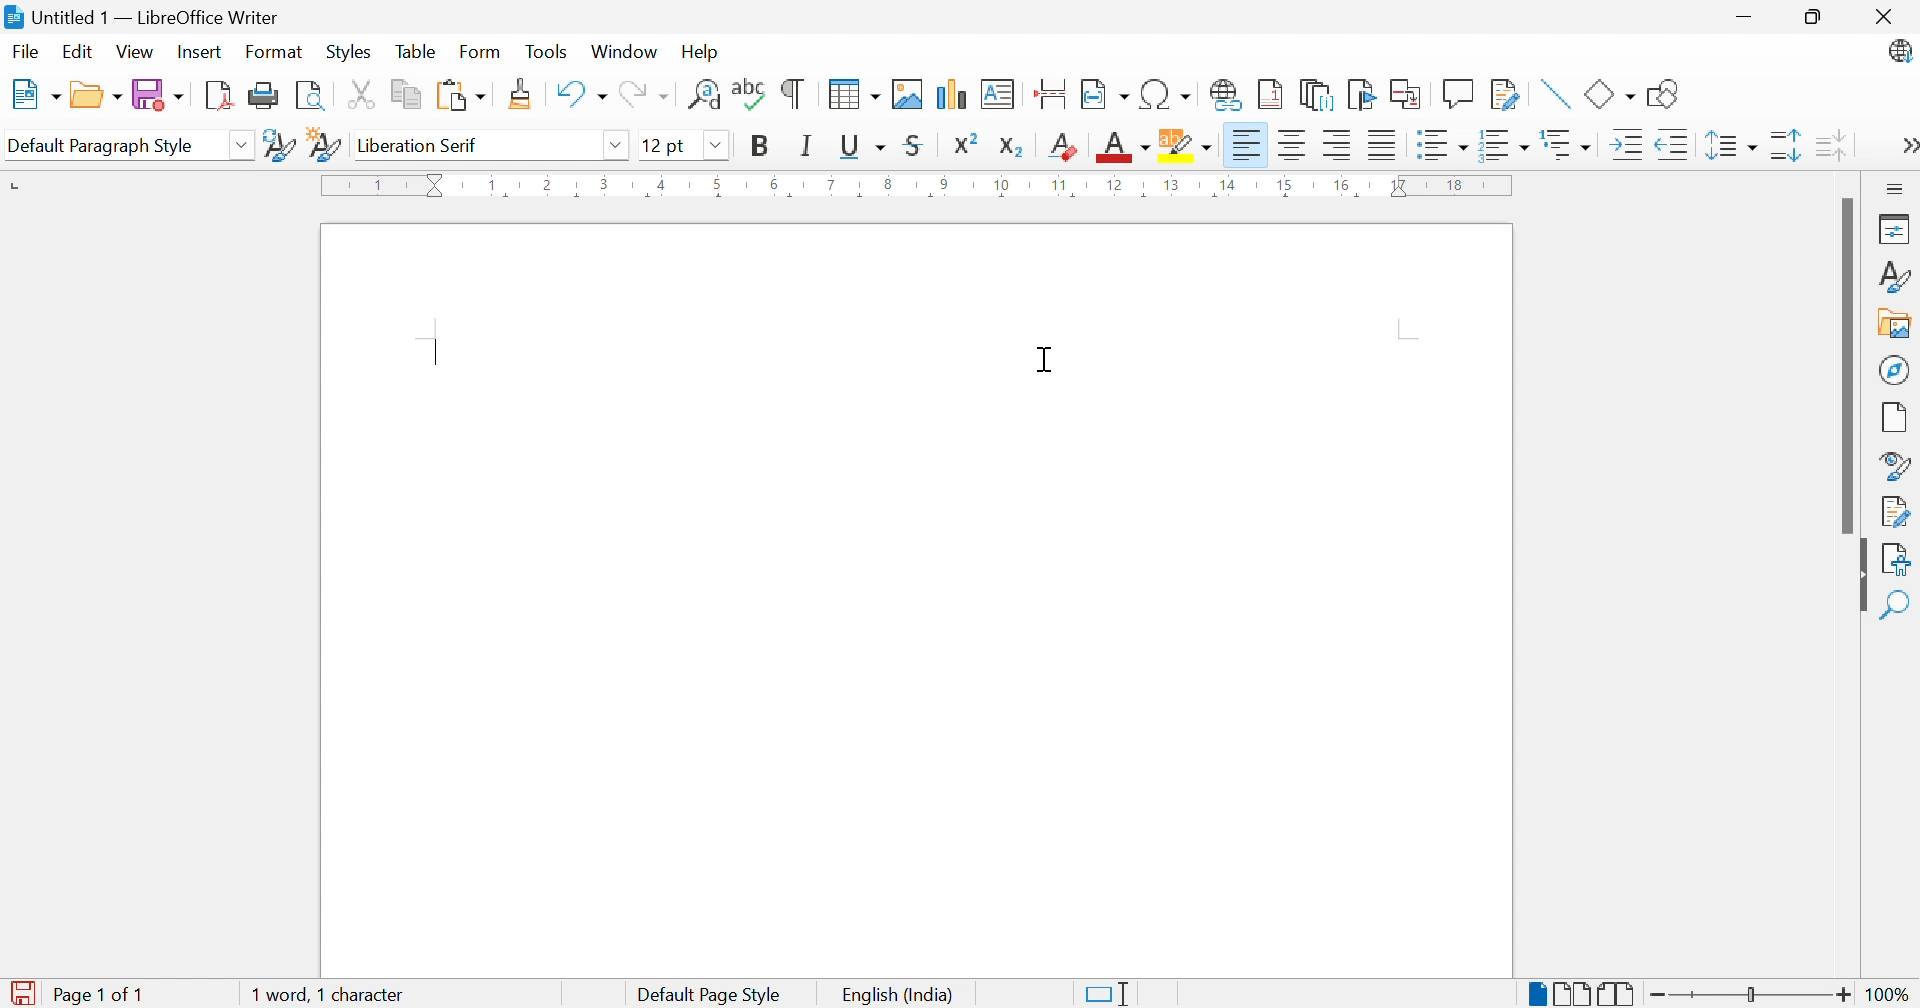  Describe the element at coordinates (407, 94) in the screenshot. I see `Copy` at that location.